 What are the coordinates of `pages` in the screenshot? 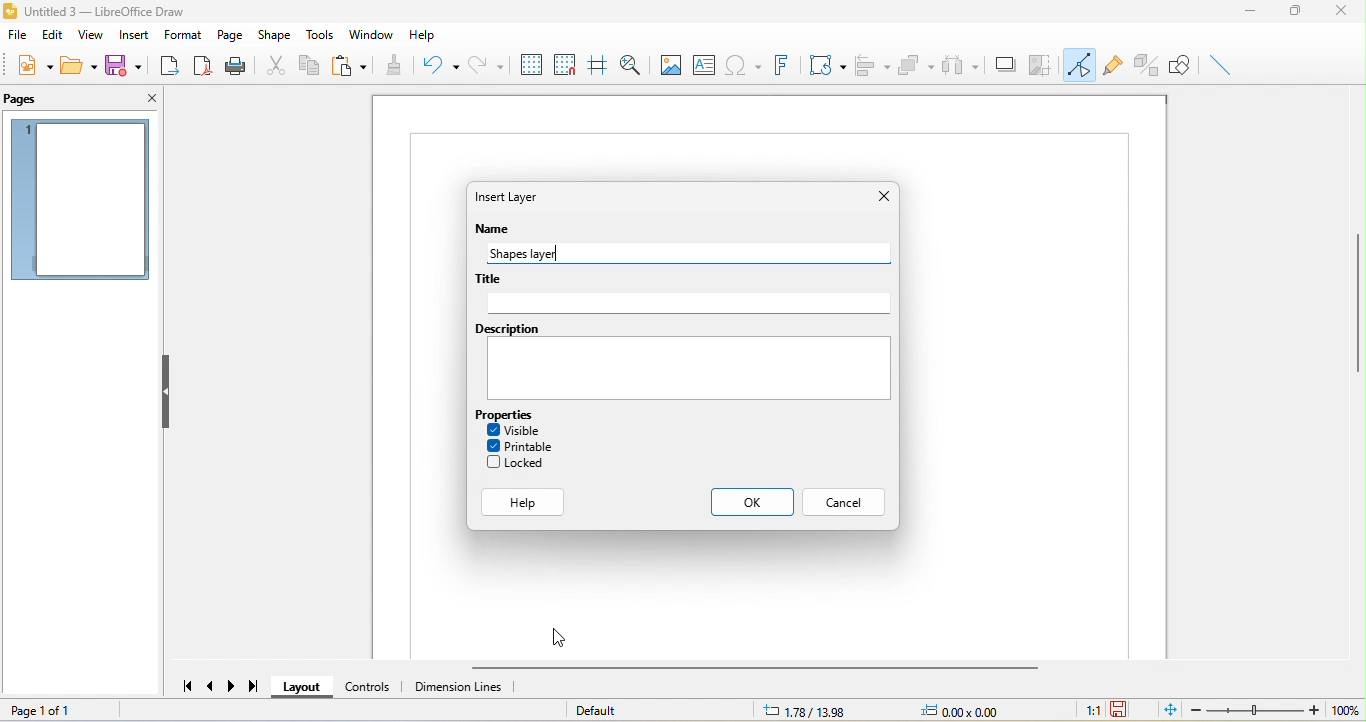 It's located at (33, 101).